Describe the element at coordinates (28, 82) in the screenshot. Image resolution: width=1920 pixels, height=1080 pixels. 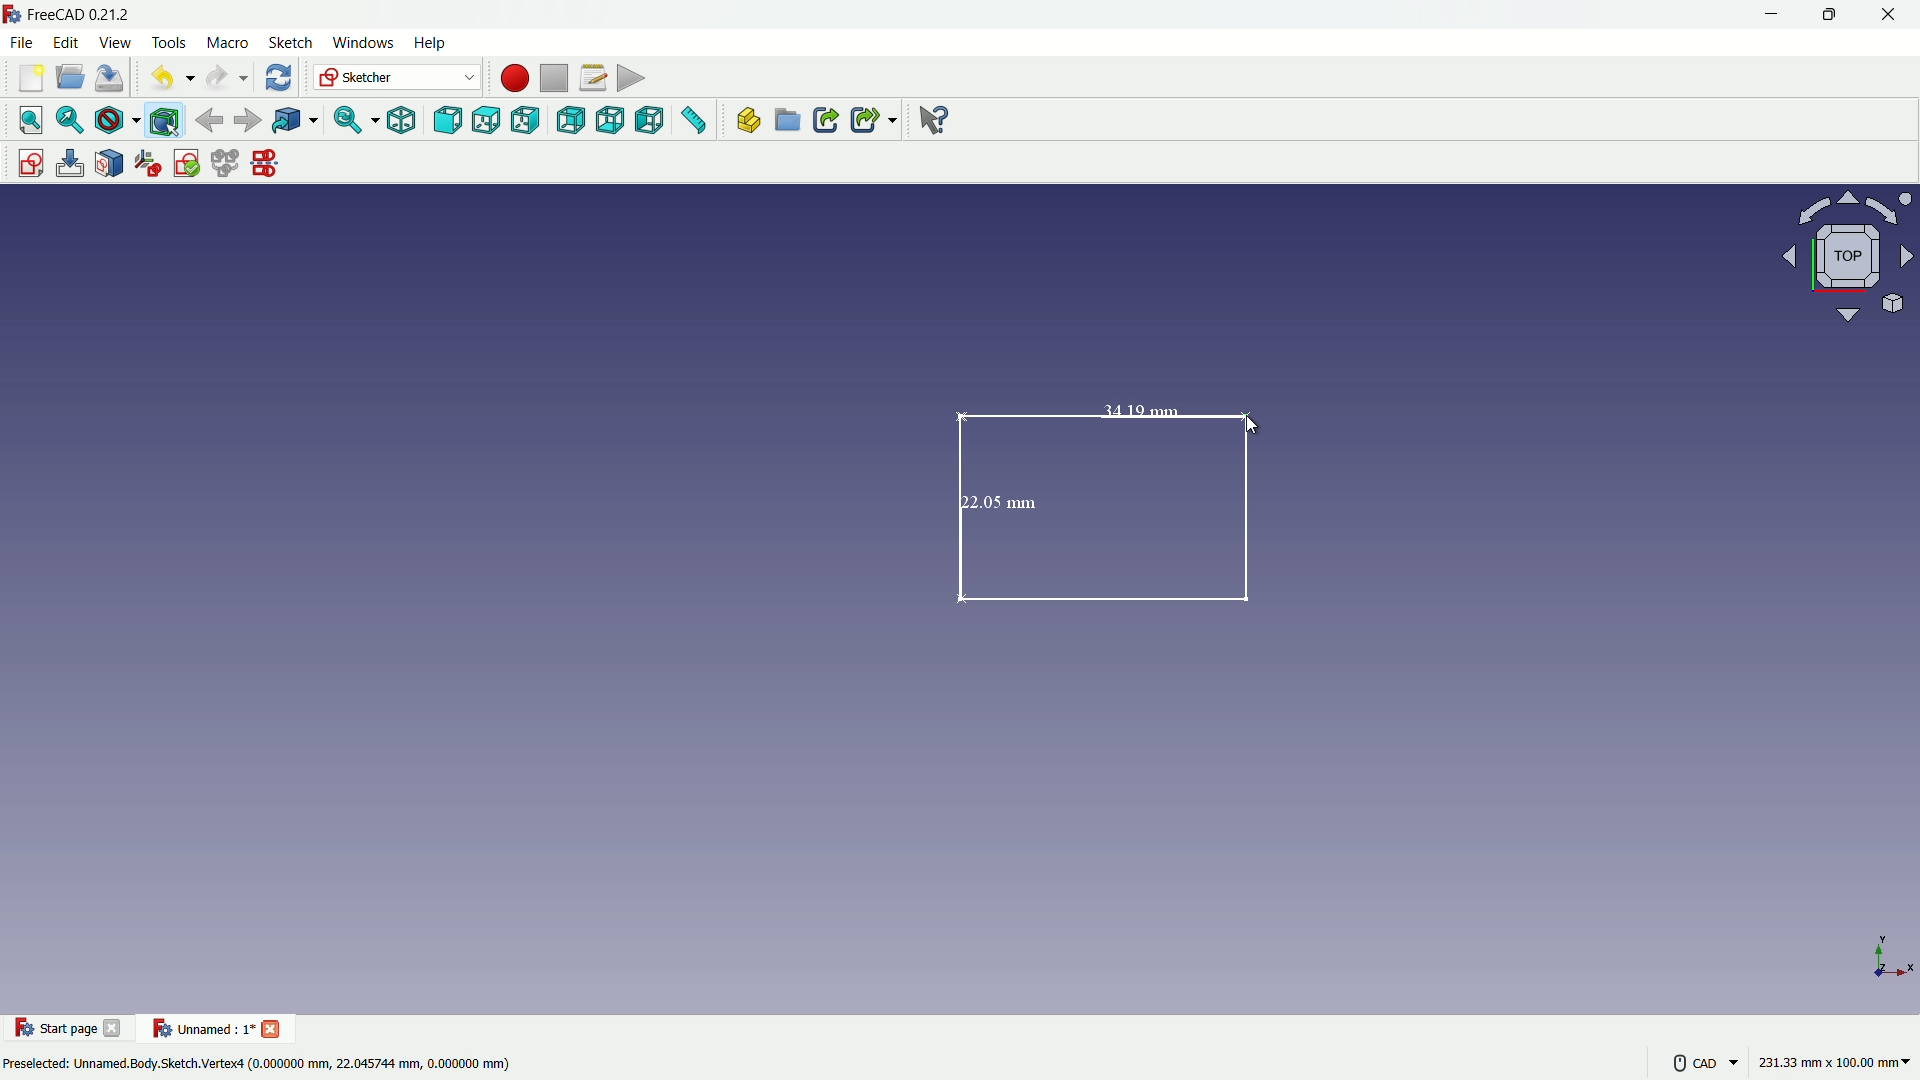
I see `new file` at that location.